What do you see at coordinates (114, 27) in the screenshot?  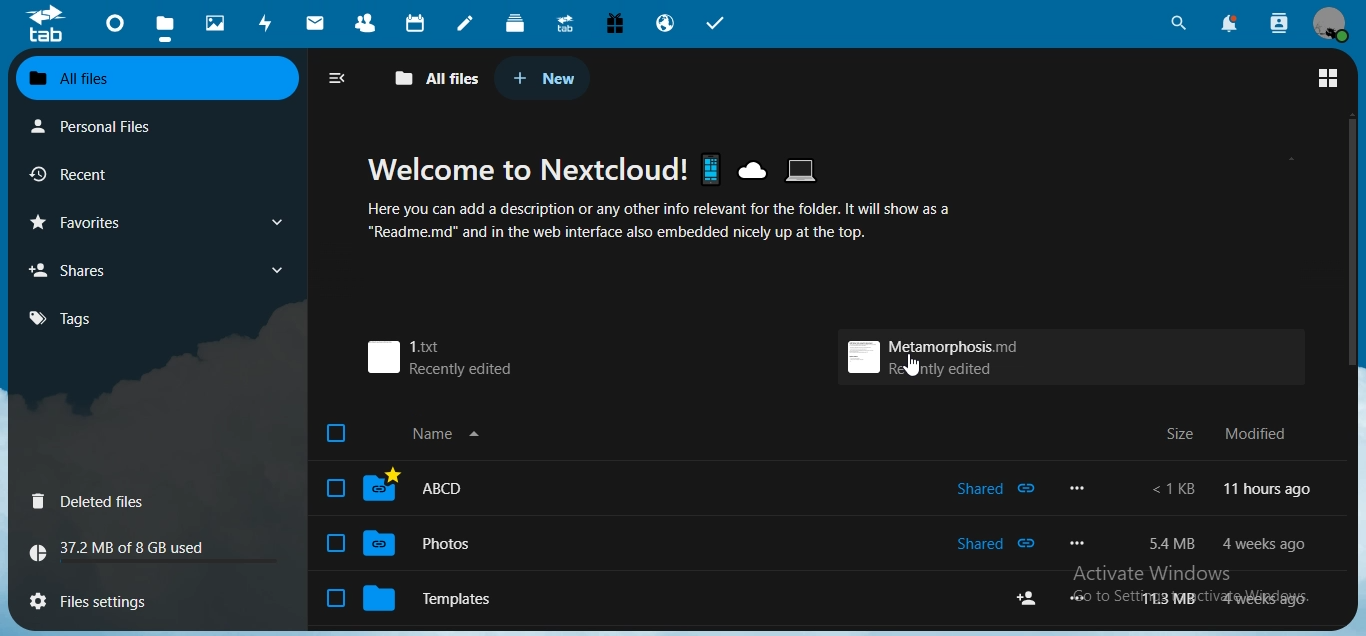 I see `dashboard` at bounding box center [114, 27].